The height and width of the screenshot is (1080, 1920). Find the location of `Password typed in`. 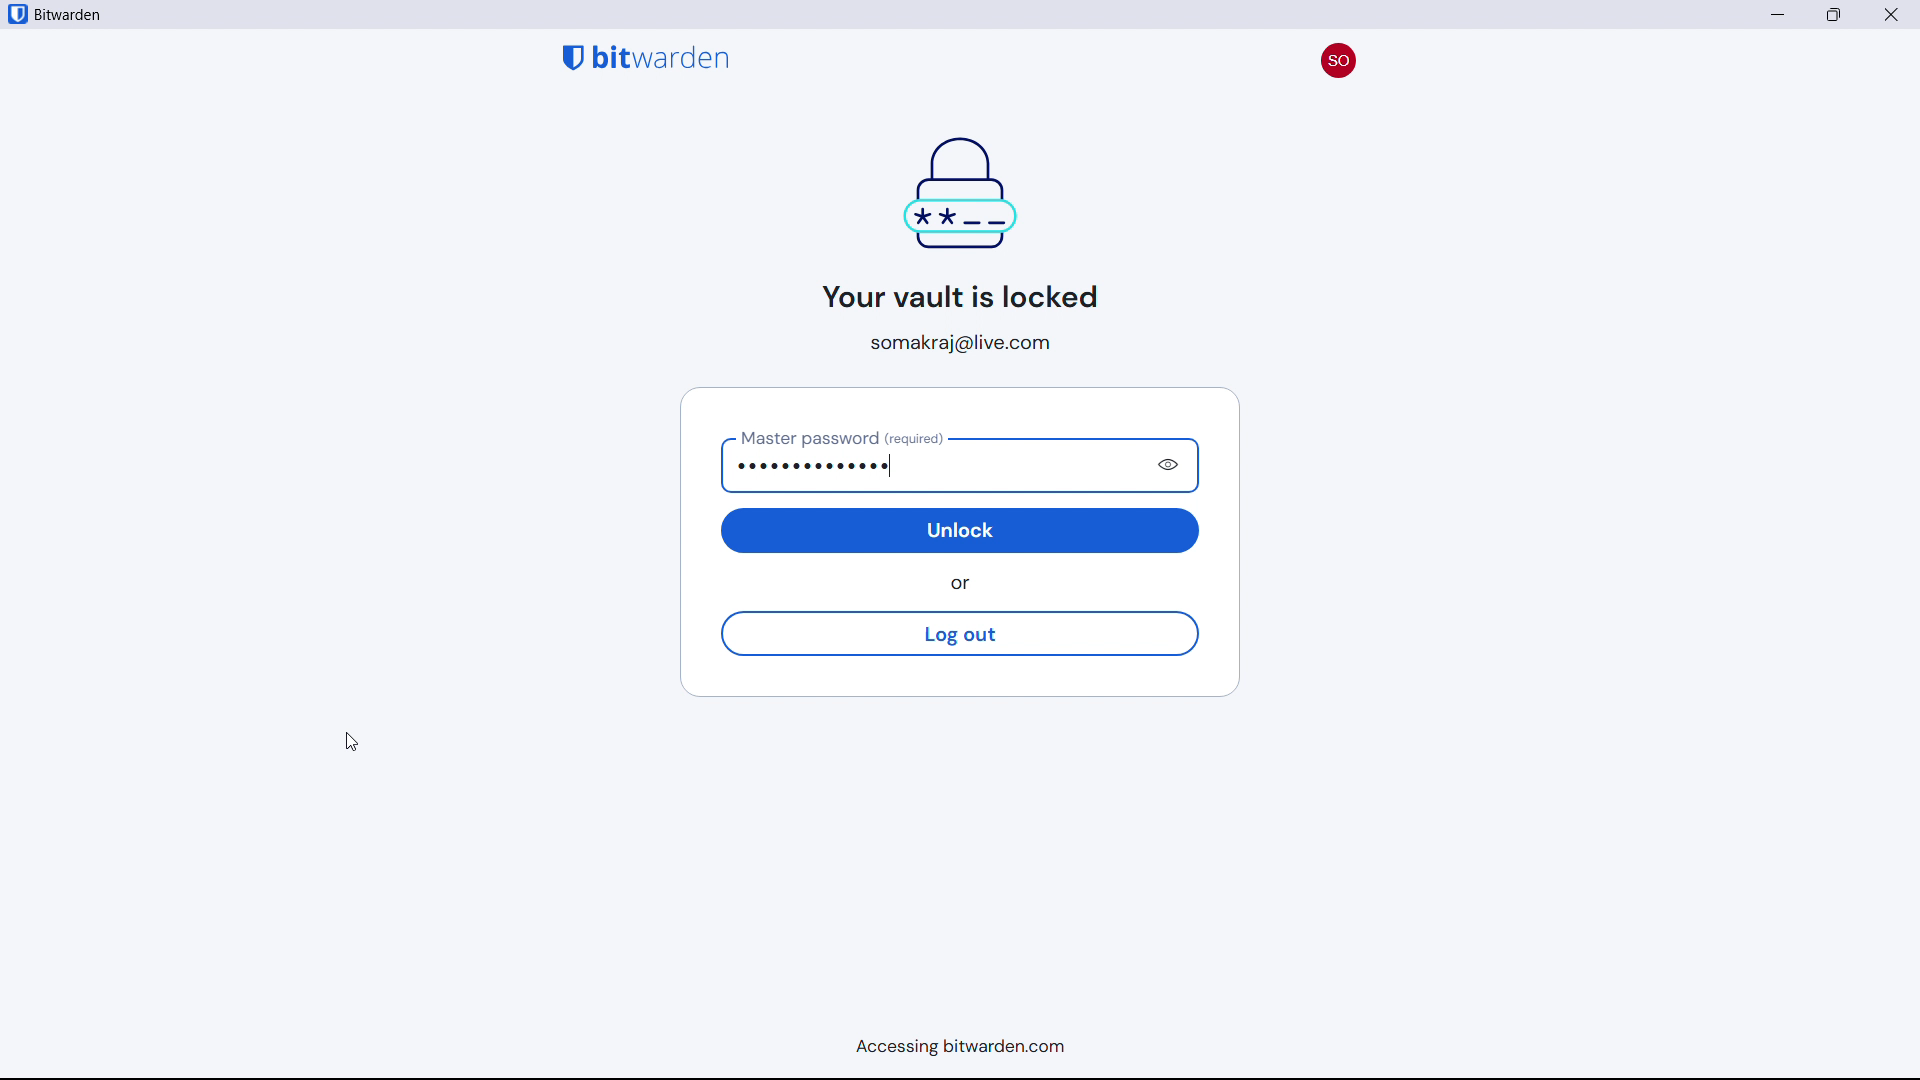

Password typed in is located at coordinates (927, 466).